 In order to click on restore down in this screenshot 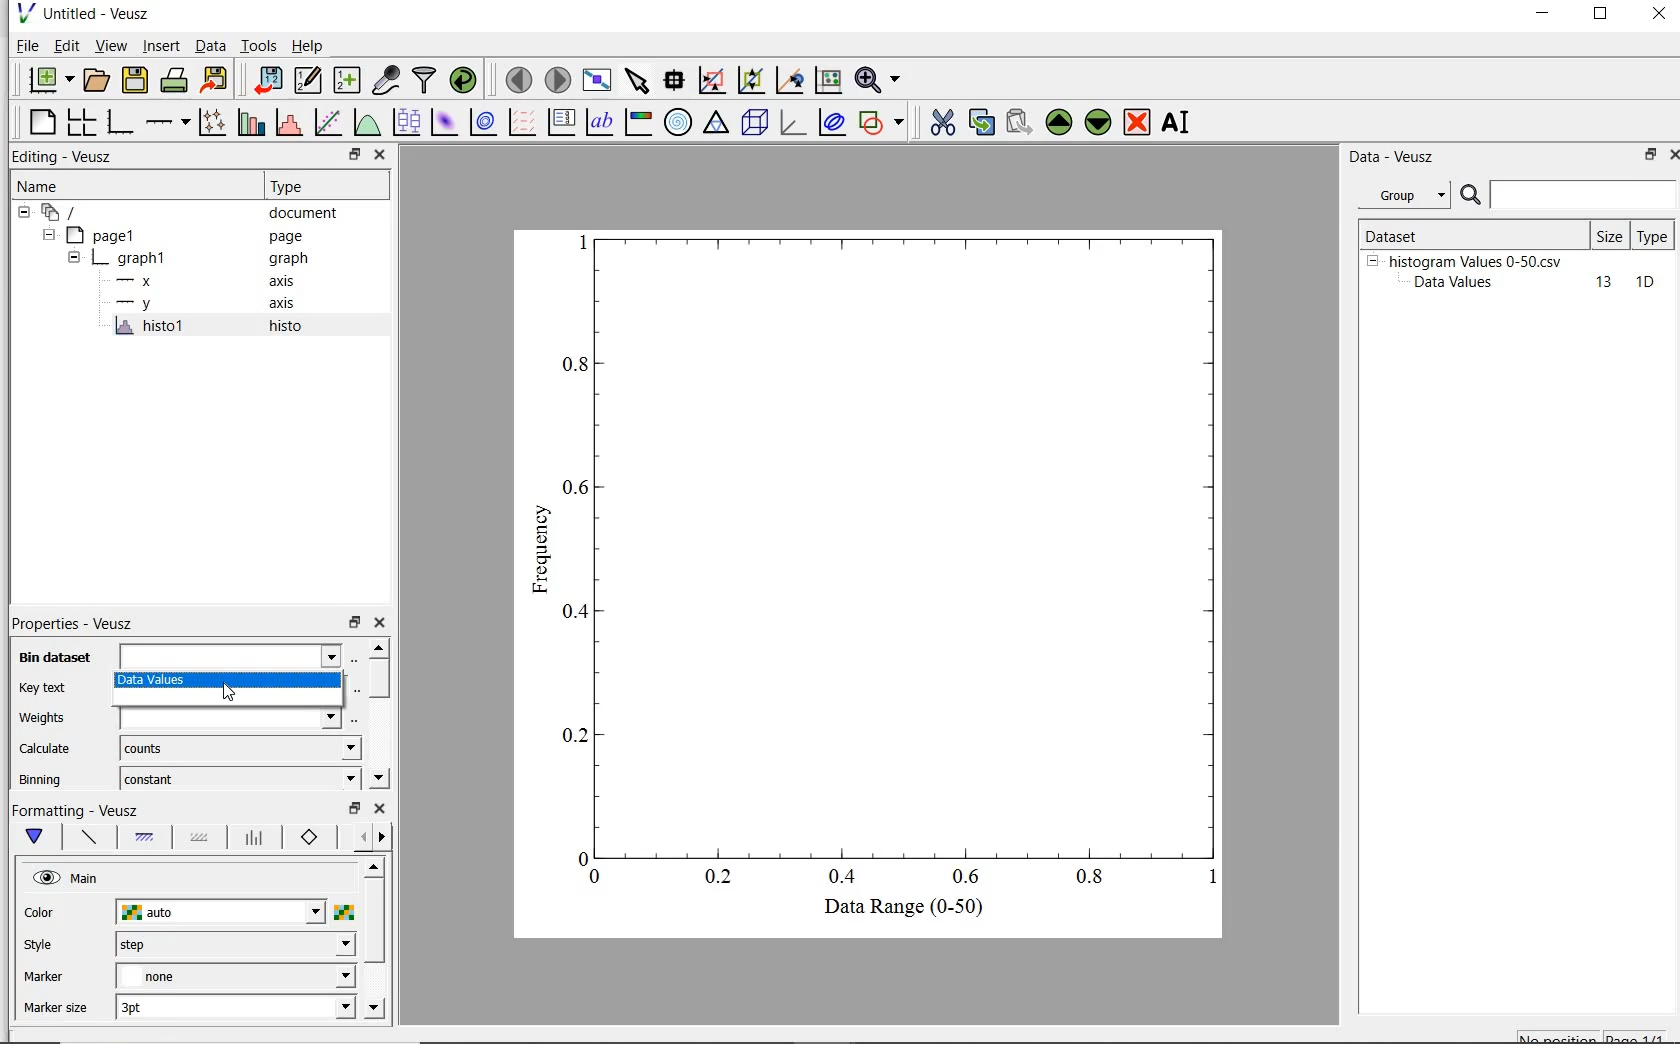, I will do `click(353, 809)`.